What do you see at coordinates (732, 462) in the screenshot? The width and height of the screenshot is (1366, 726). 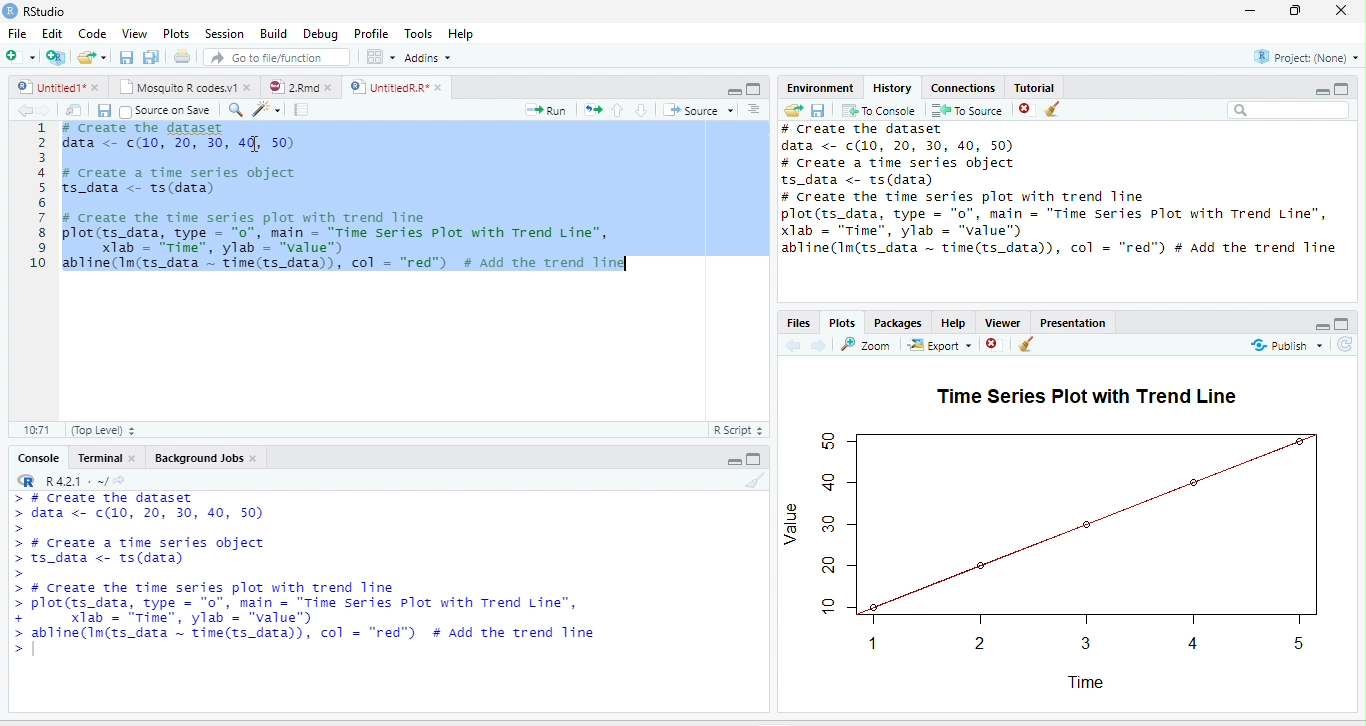 I see `Minimize` at bounding box center [732, 462].